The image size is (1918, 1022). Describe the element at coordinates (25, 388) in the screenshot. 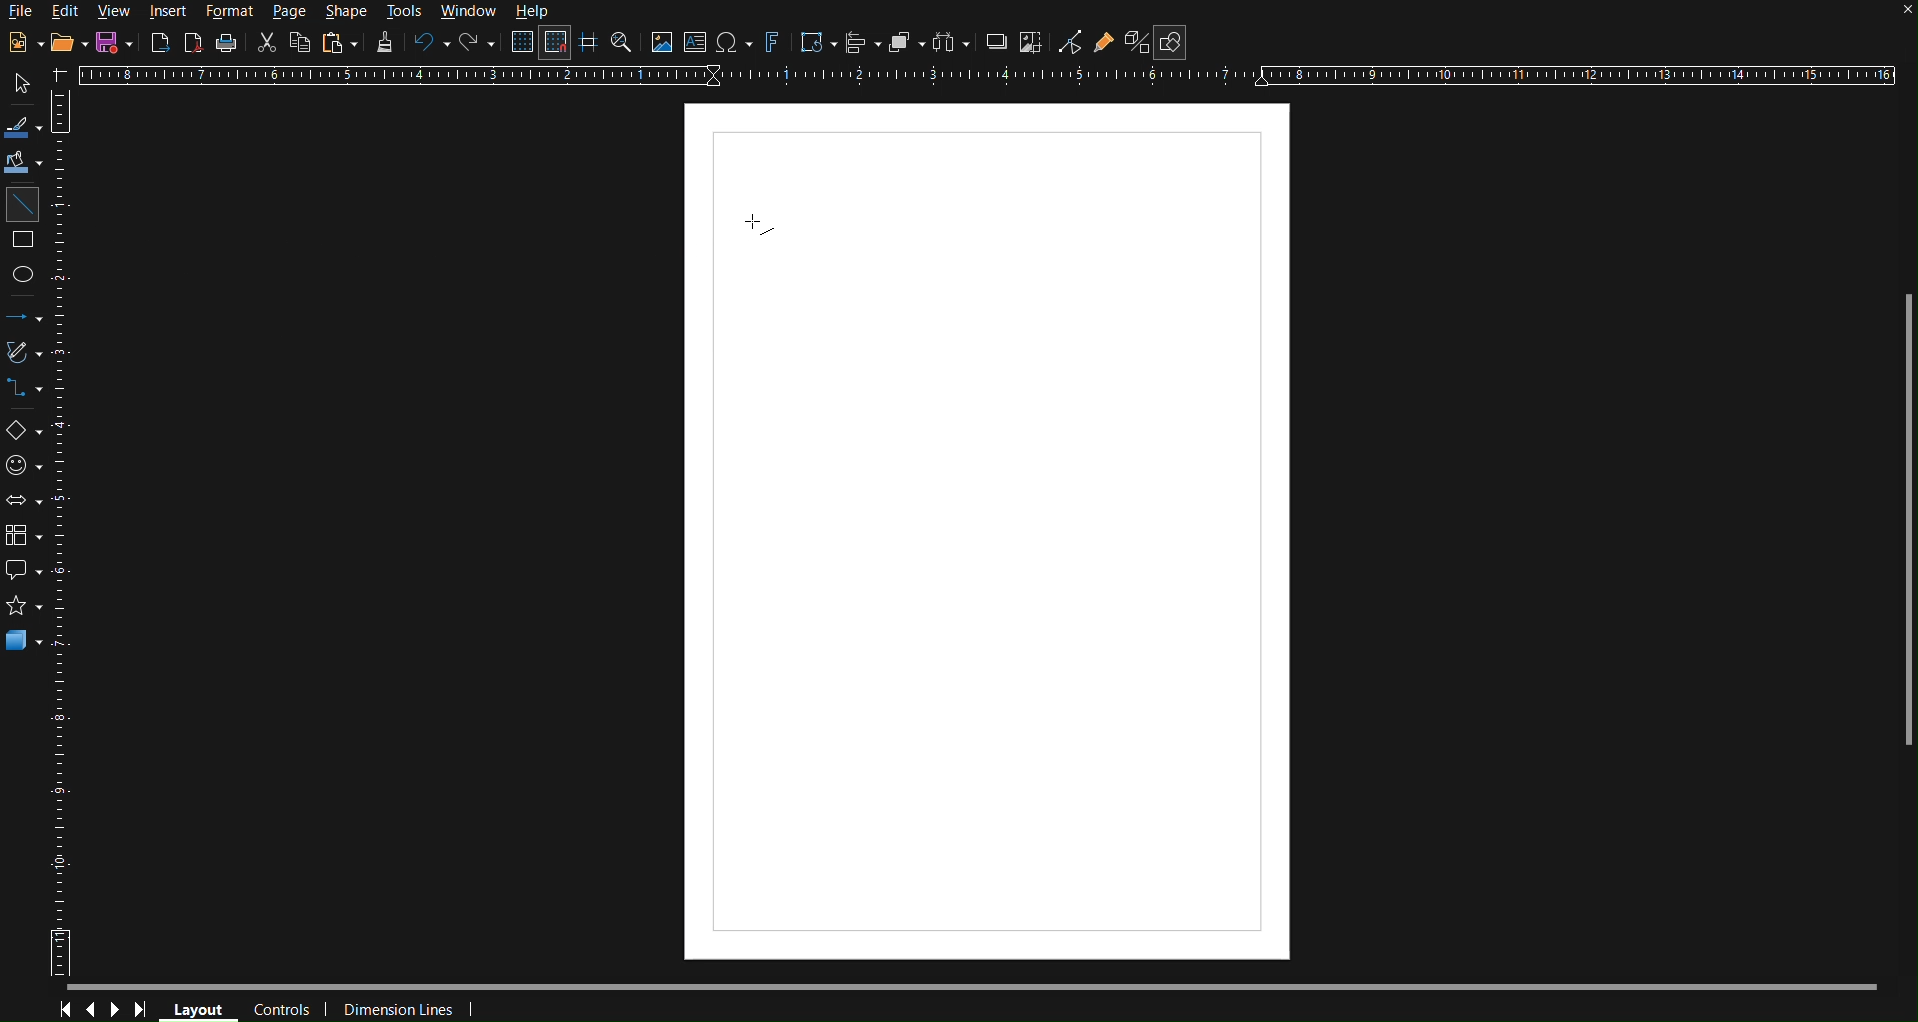

I see `Connections` at that location.